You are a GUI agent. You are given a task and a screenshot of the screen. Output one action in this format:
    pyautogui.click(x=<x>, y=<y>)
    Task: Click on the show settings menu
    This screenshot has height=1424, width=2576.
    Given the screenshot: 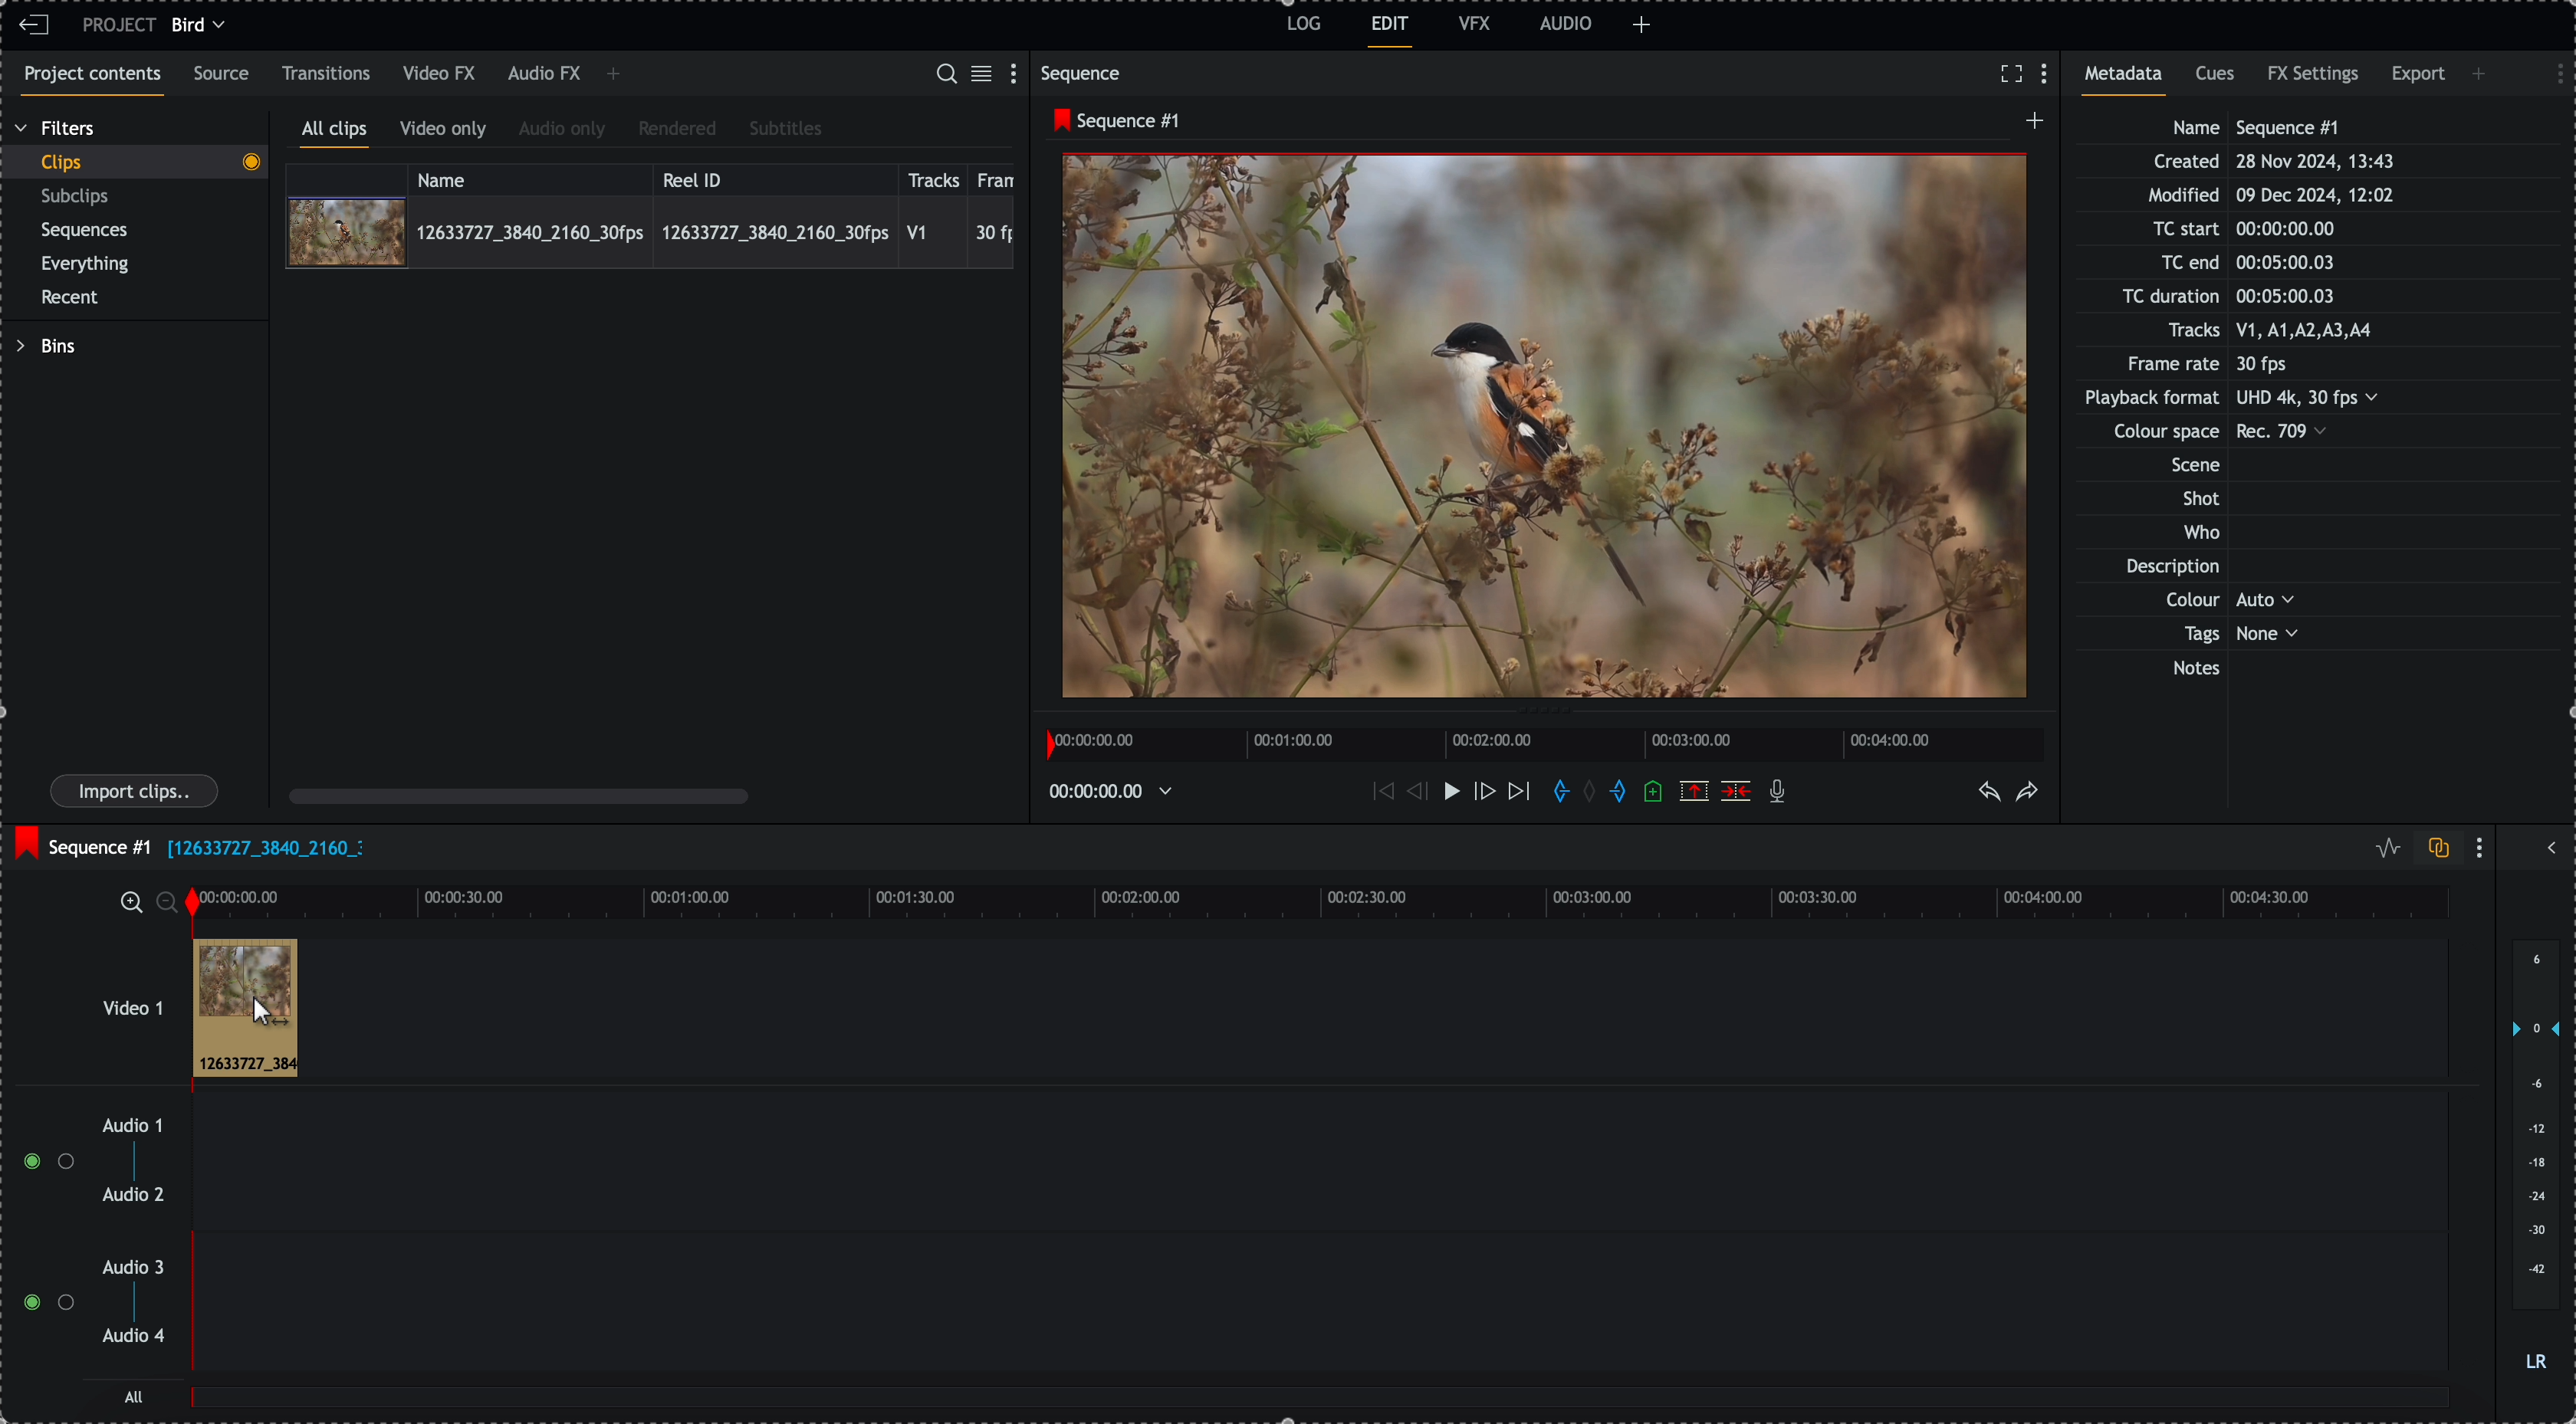 What is the action you would take?
    pyautogui.click(x=2550, y=71)
    